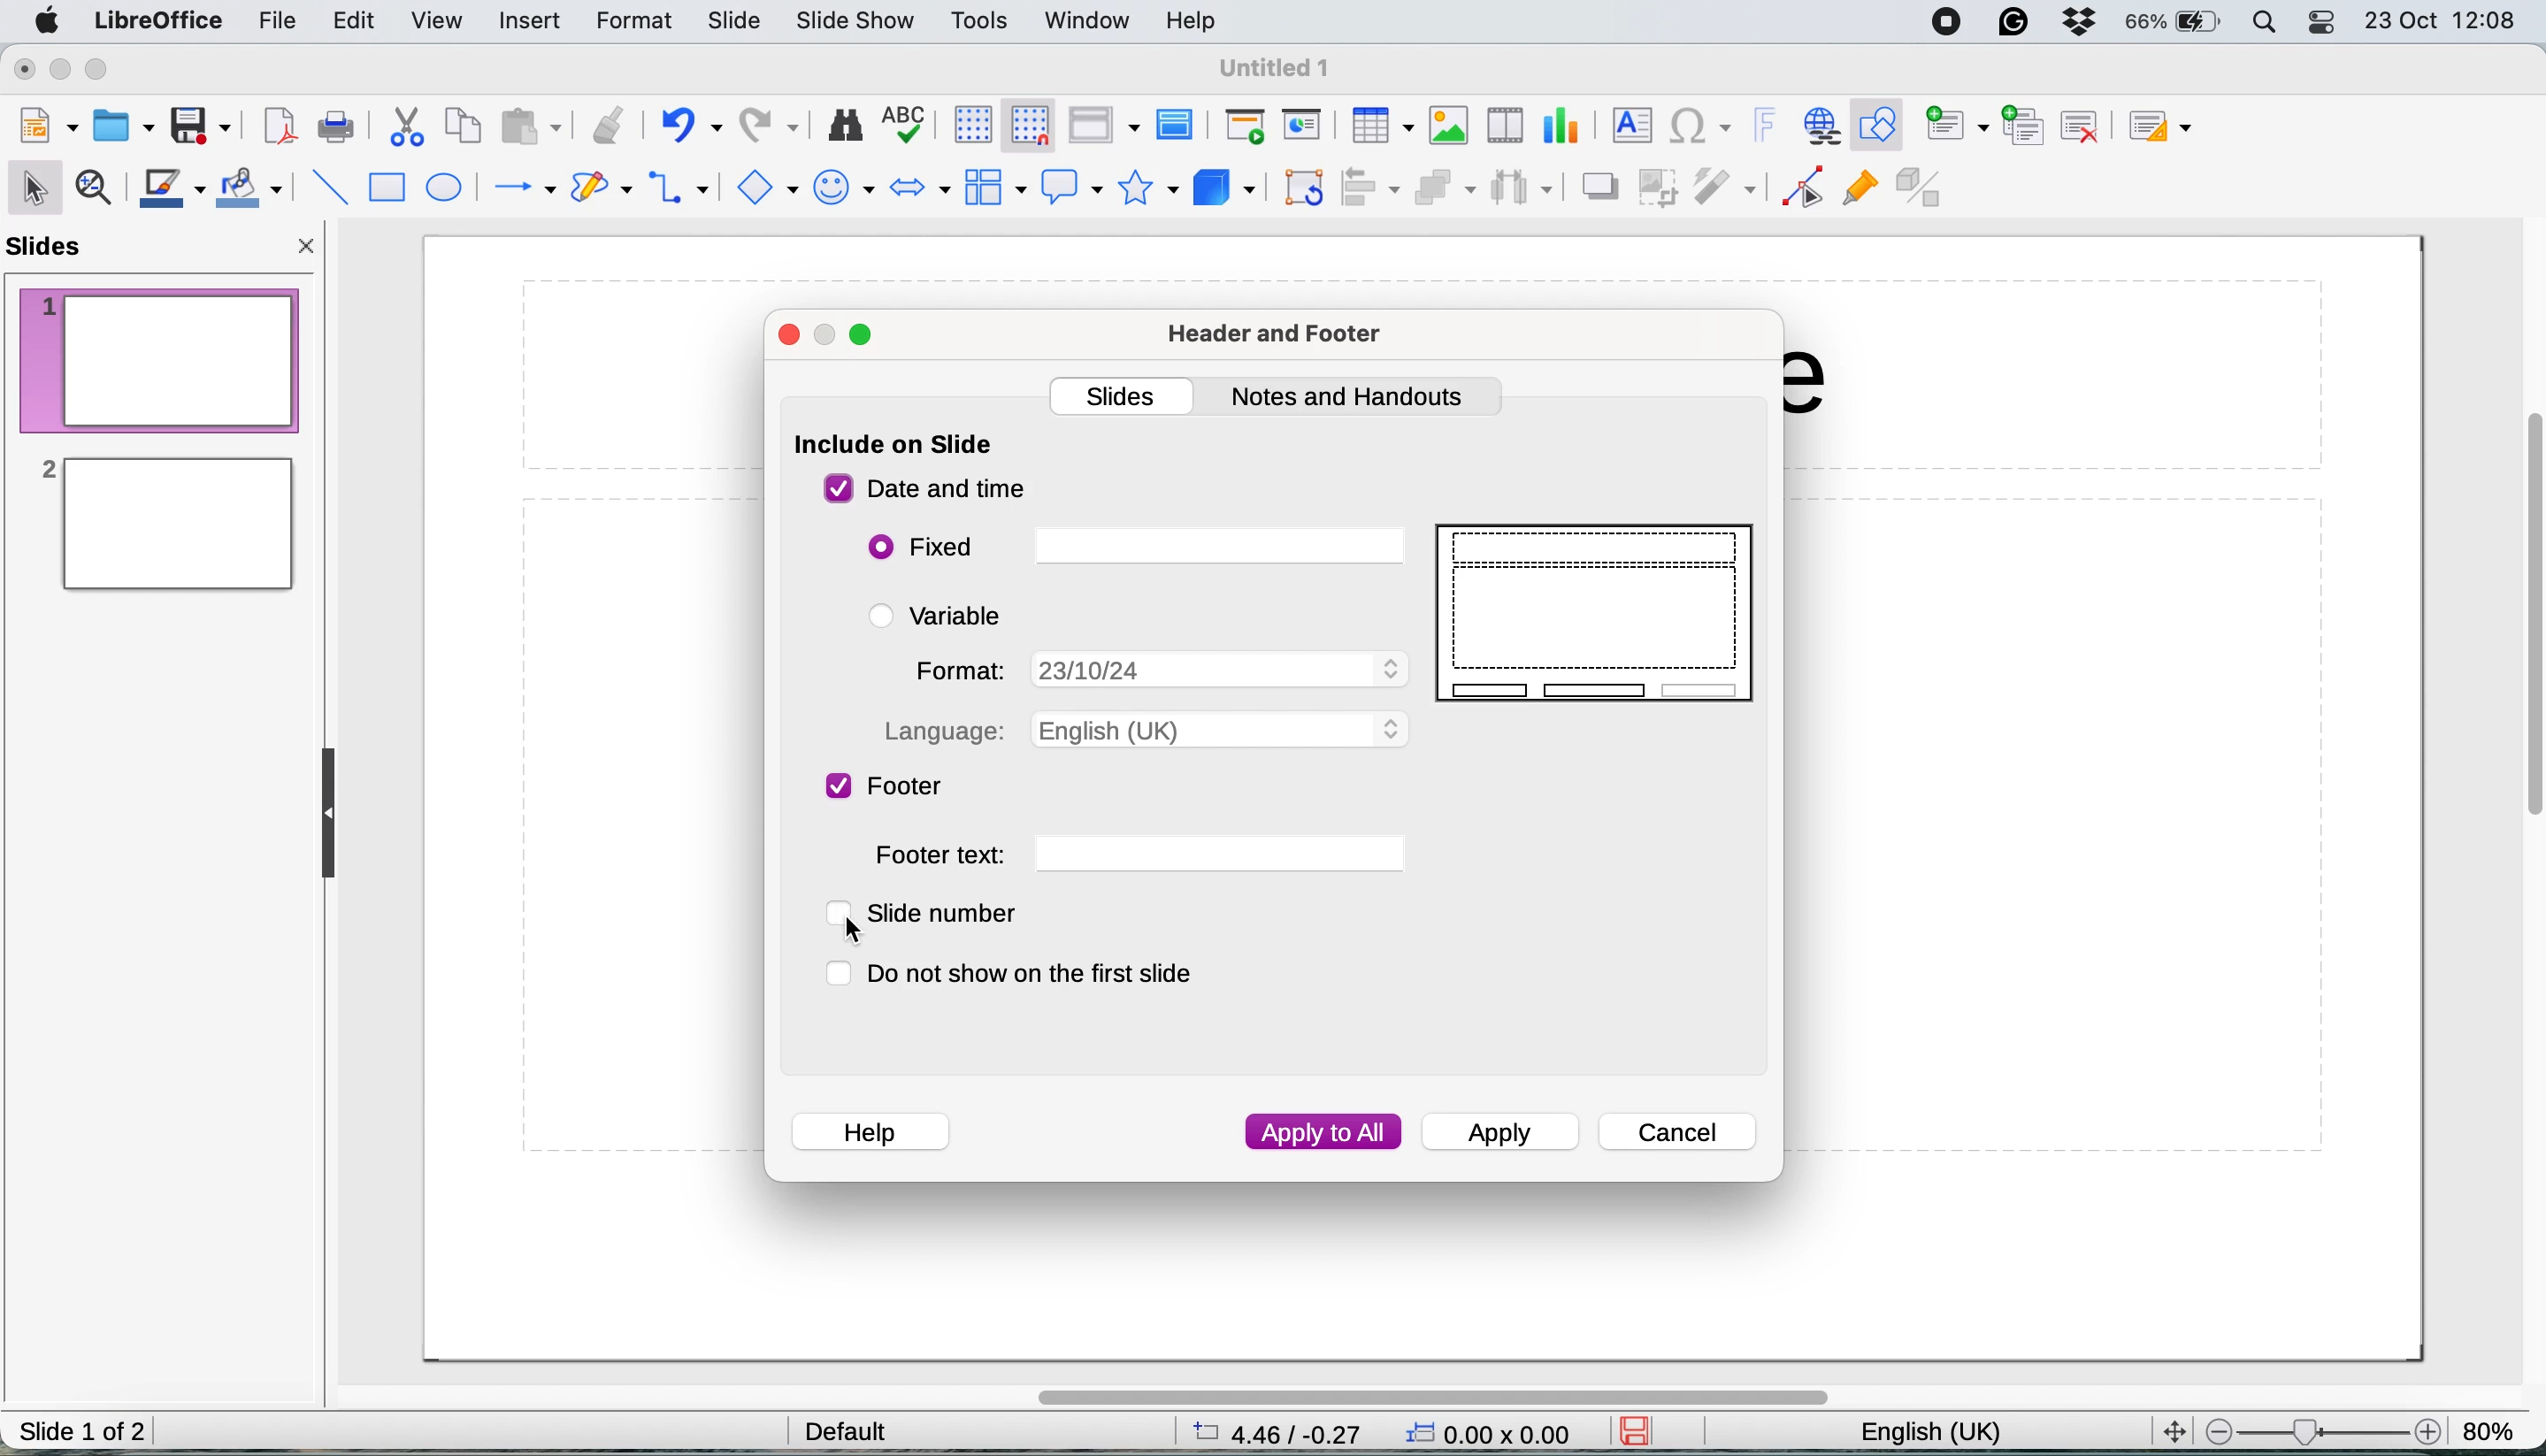 The width and height of the screenshot is (2546, 1456). I want to click on block arrows, so click(920, 191).